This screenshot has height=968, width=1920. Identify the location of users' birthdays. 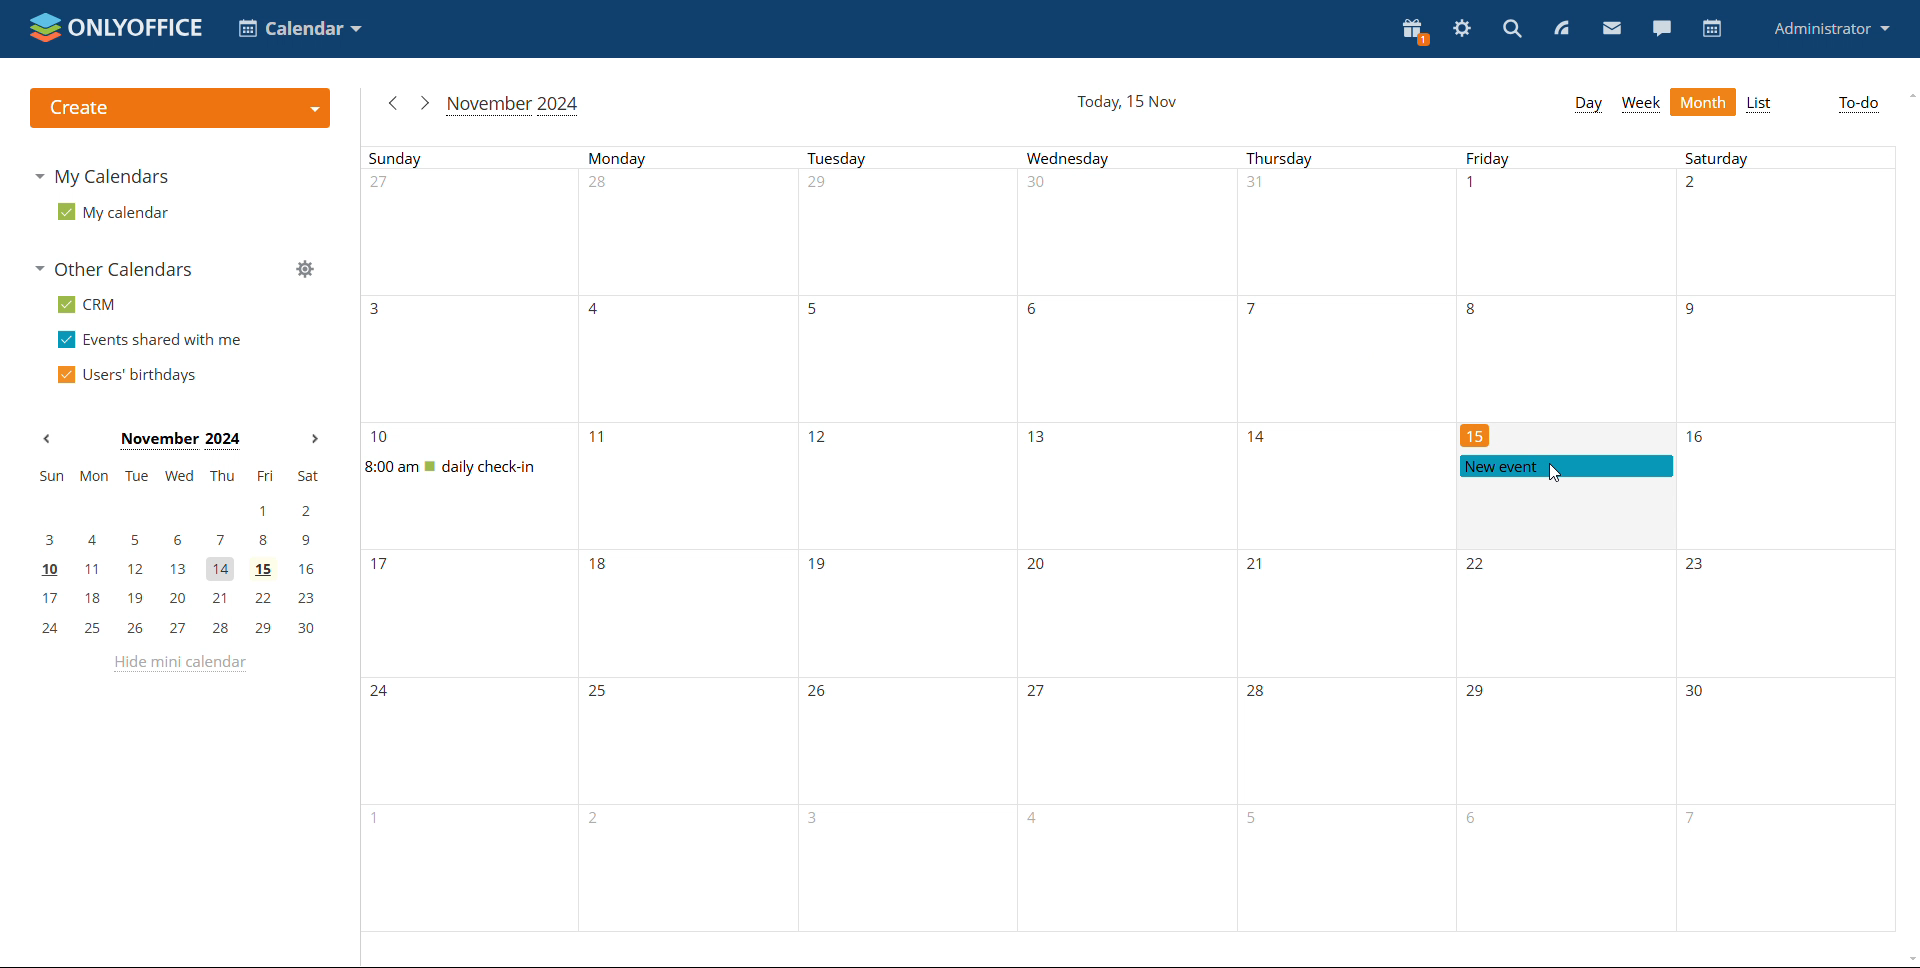
(125, 375).